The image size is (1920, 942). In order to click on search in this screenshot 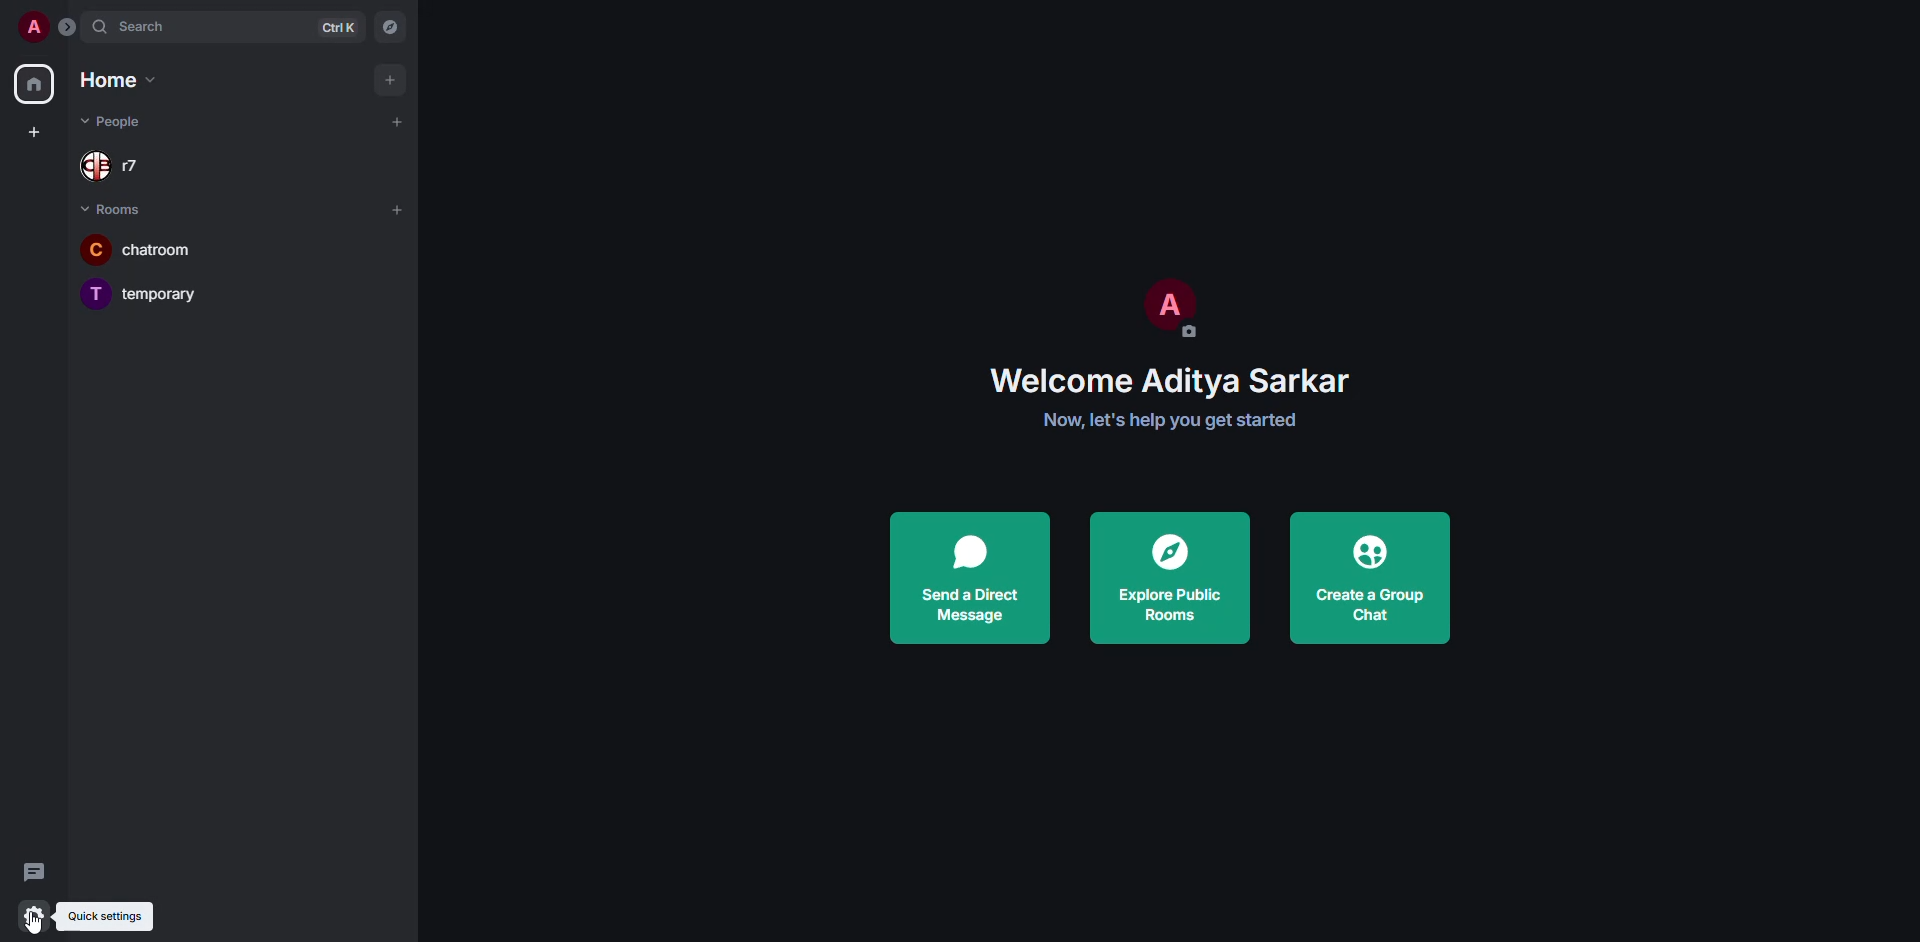, I will do `click(146, 27)`.